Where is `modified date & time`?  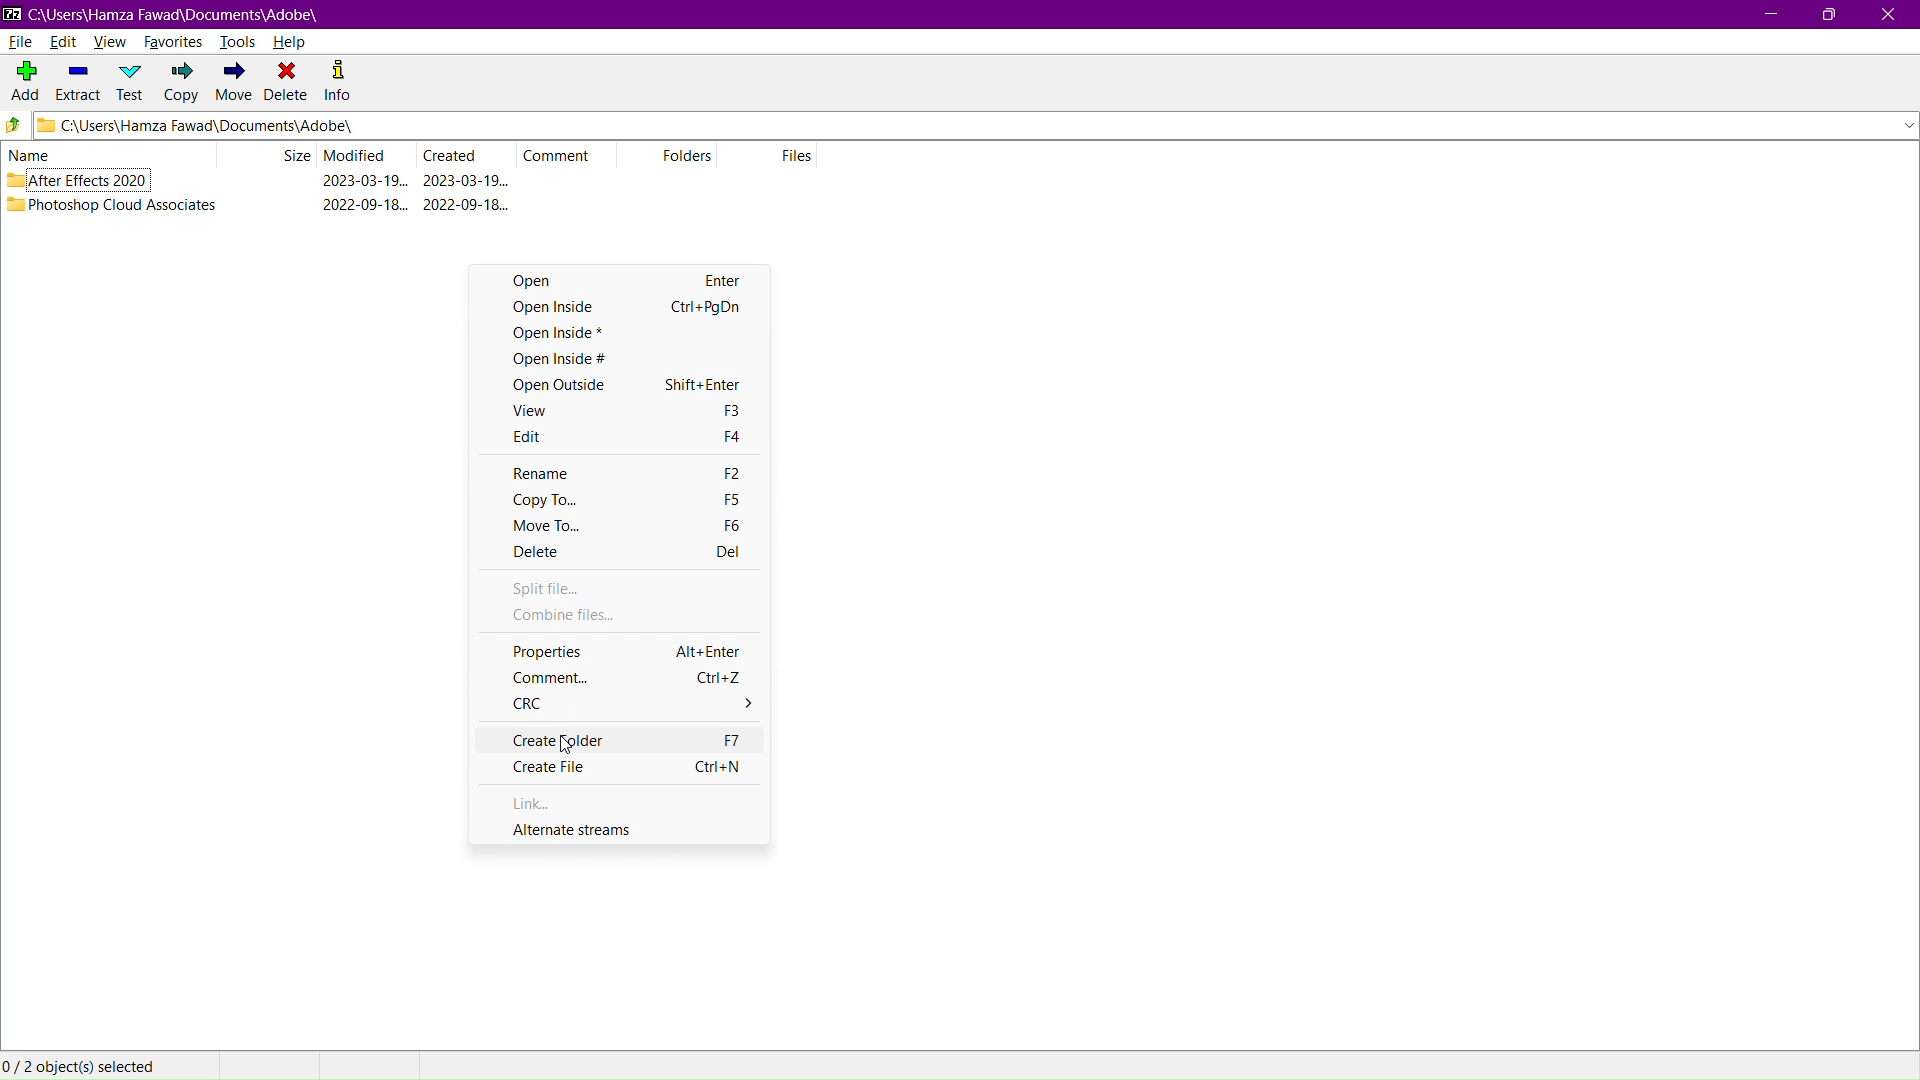 modified date & time is located at coordinates (366, 205).